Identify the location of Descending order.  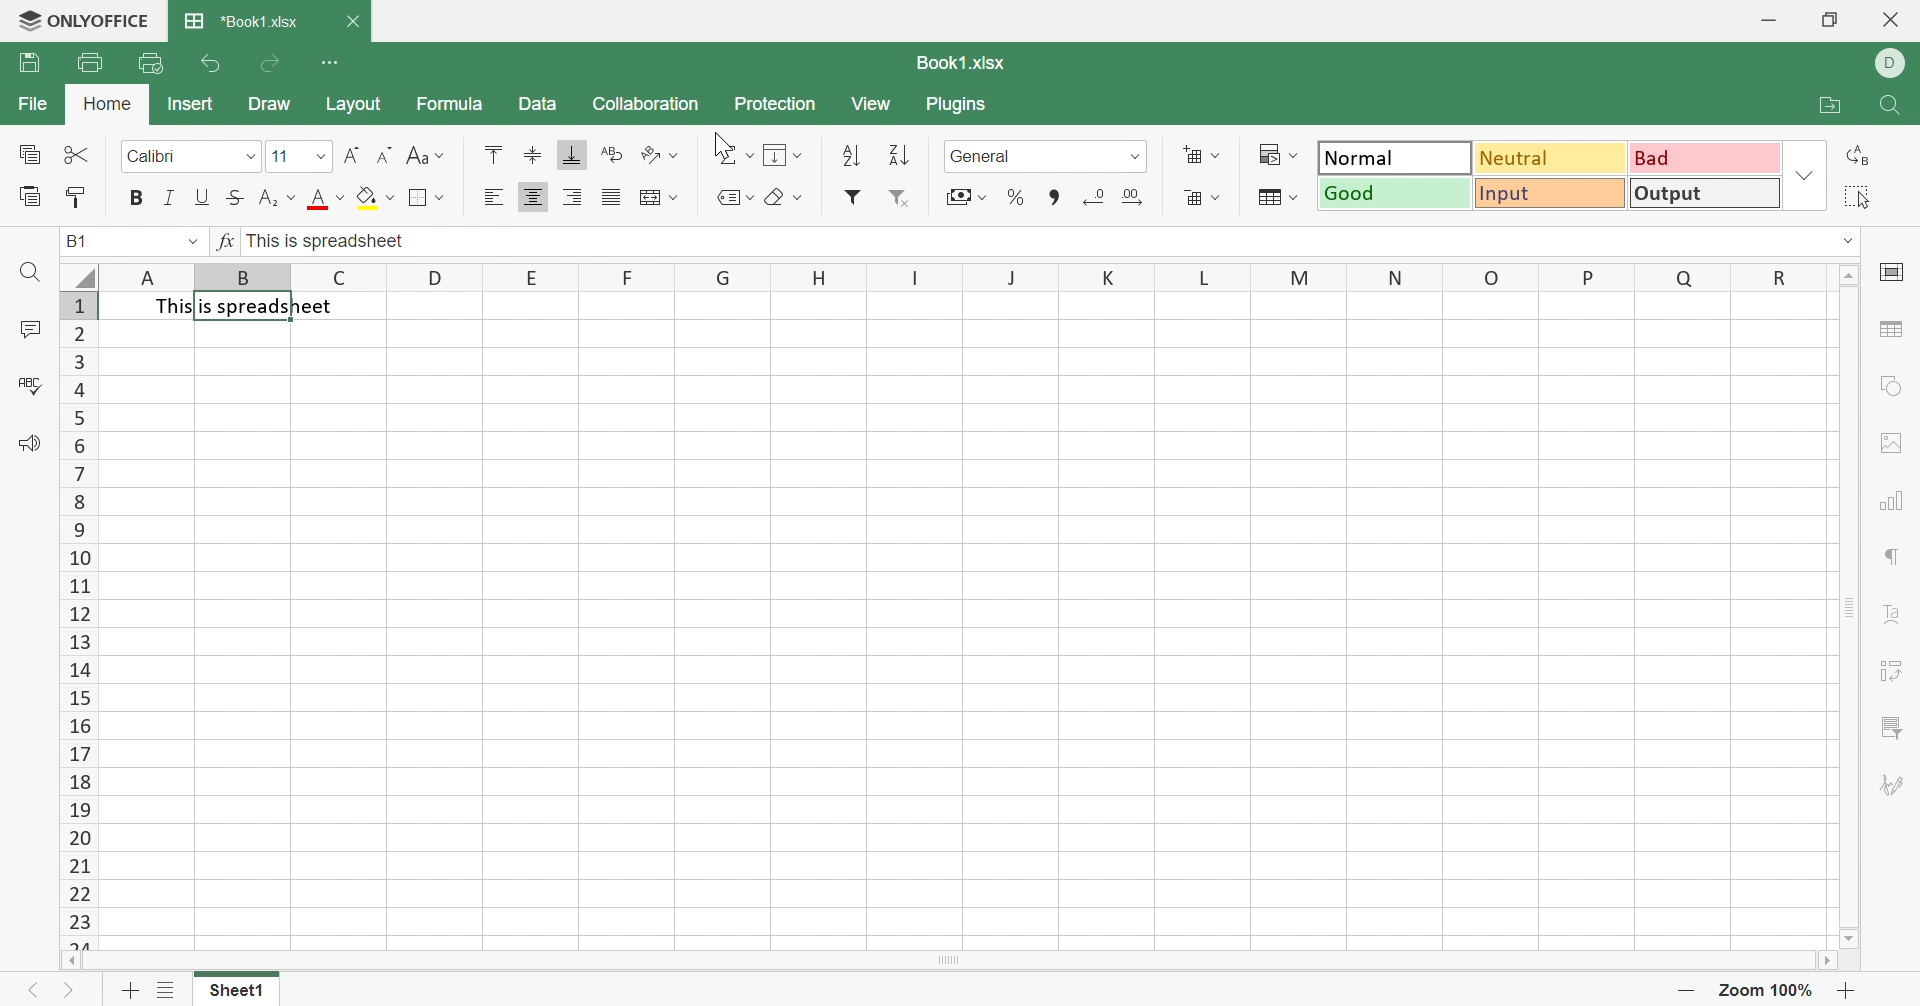
(897, 153).